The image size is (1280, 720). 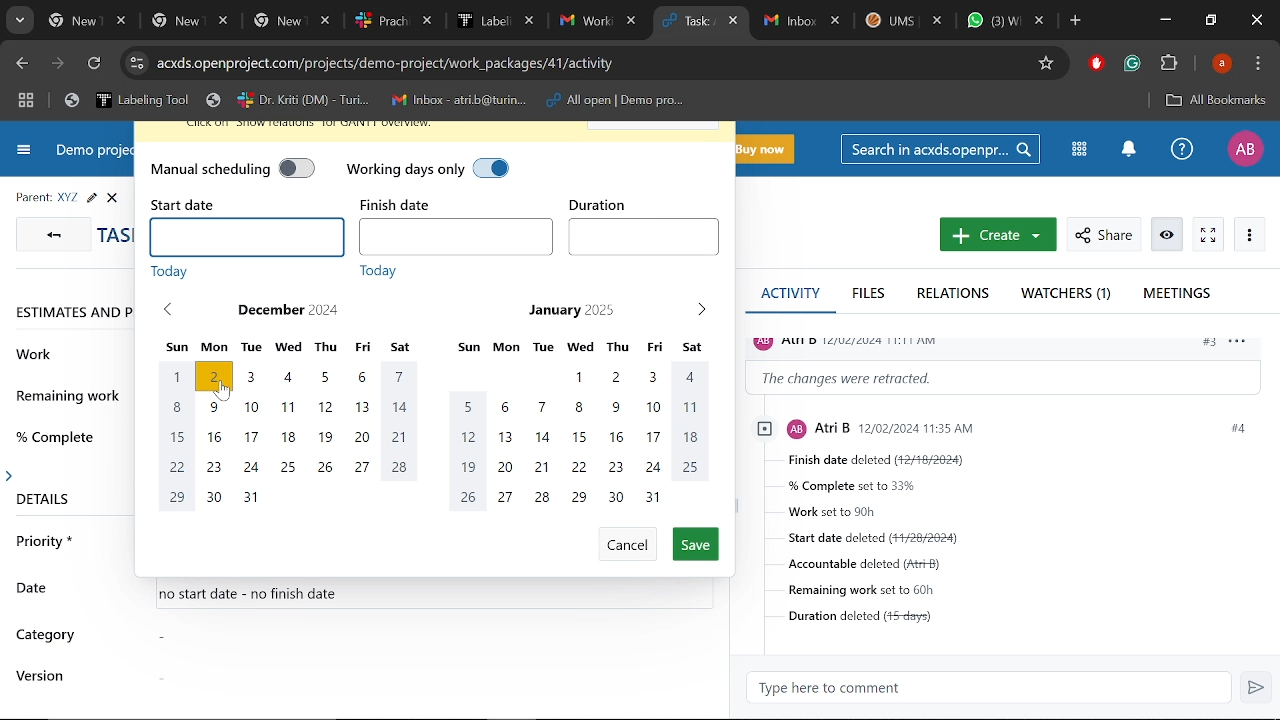 What do you see at coordinates (1103, 235) in the screenshot?
I see `Share` at bounding box center [1103, 235].